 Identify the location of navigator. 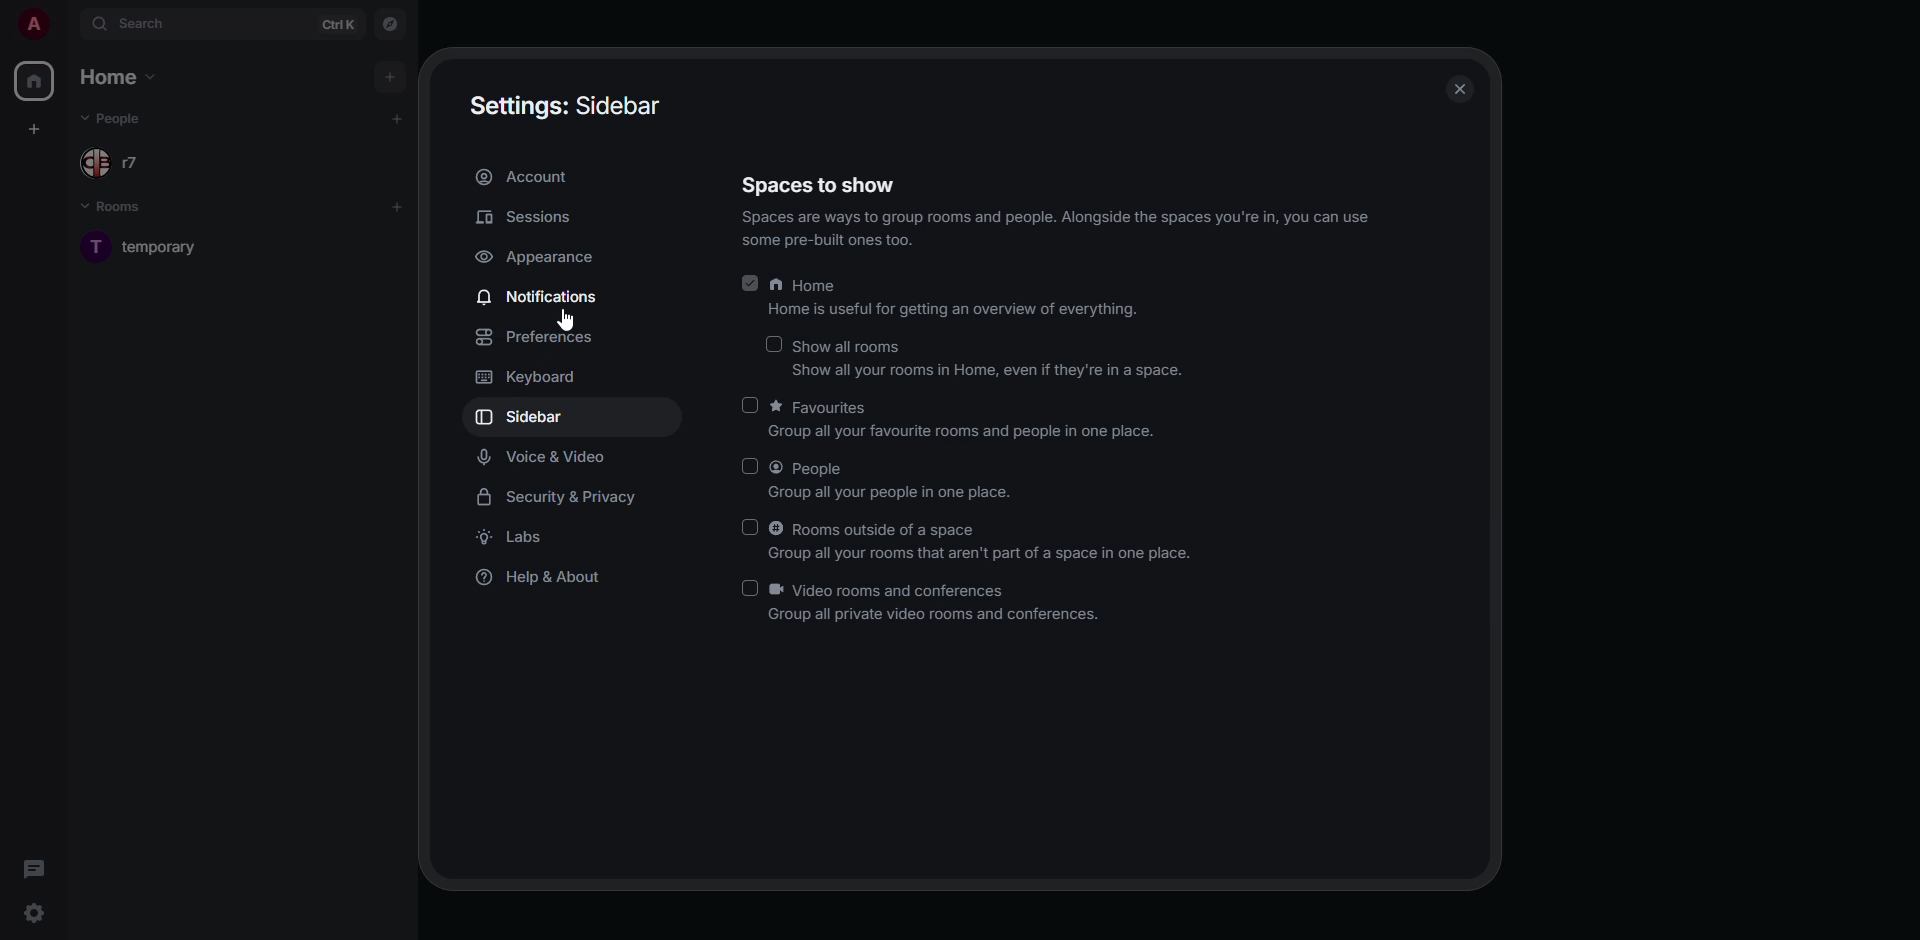
(390, 24).